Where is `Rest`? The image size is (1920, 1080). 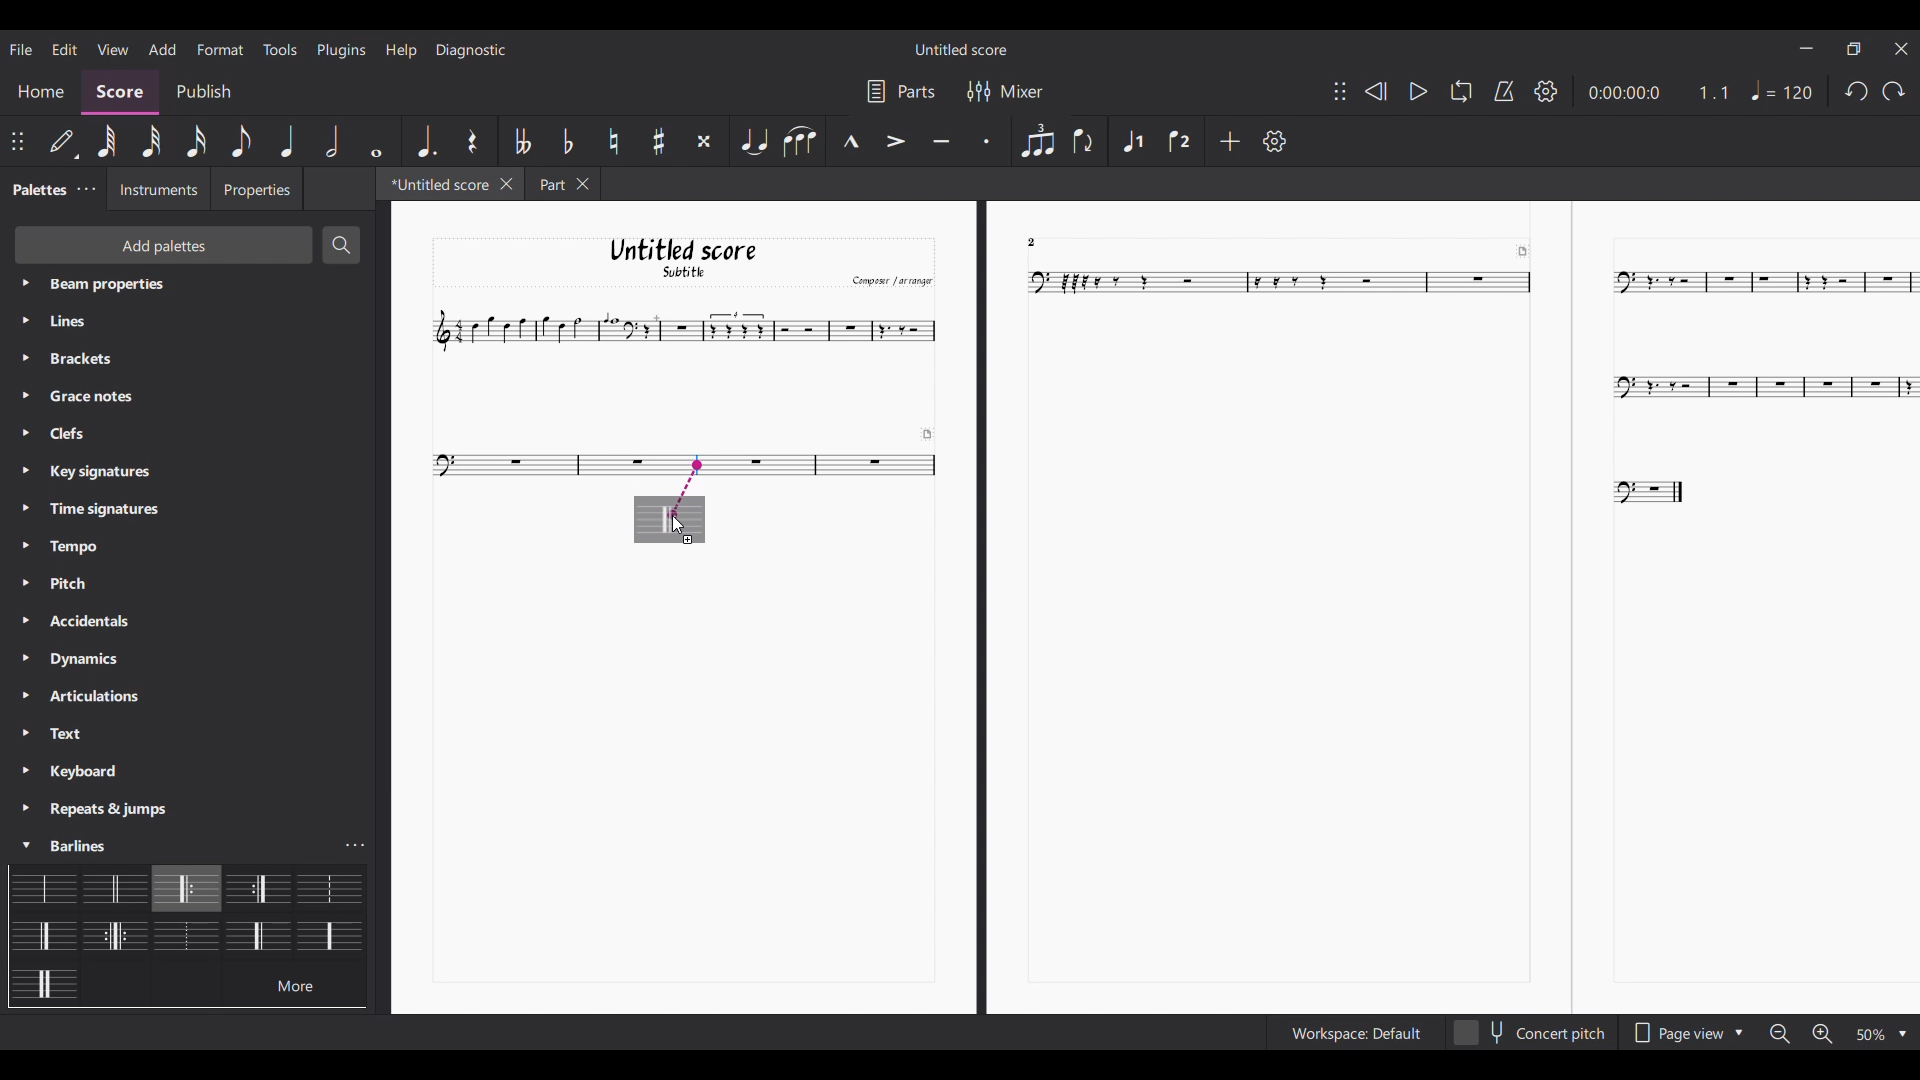 Rest is located at coordinates (474, 141).